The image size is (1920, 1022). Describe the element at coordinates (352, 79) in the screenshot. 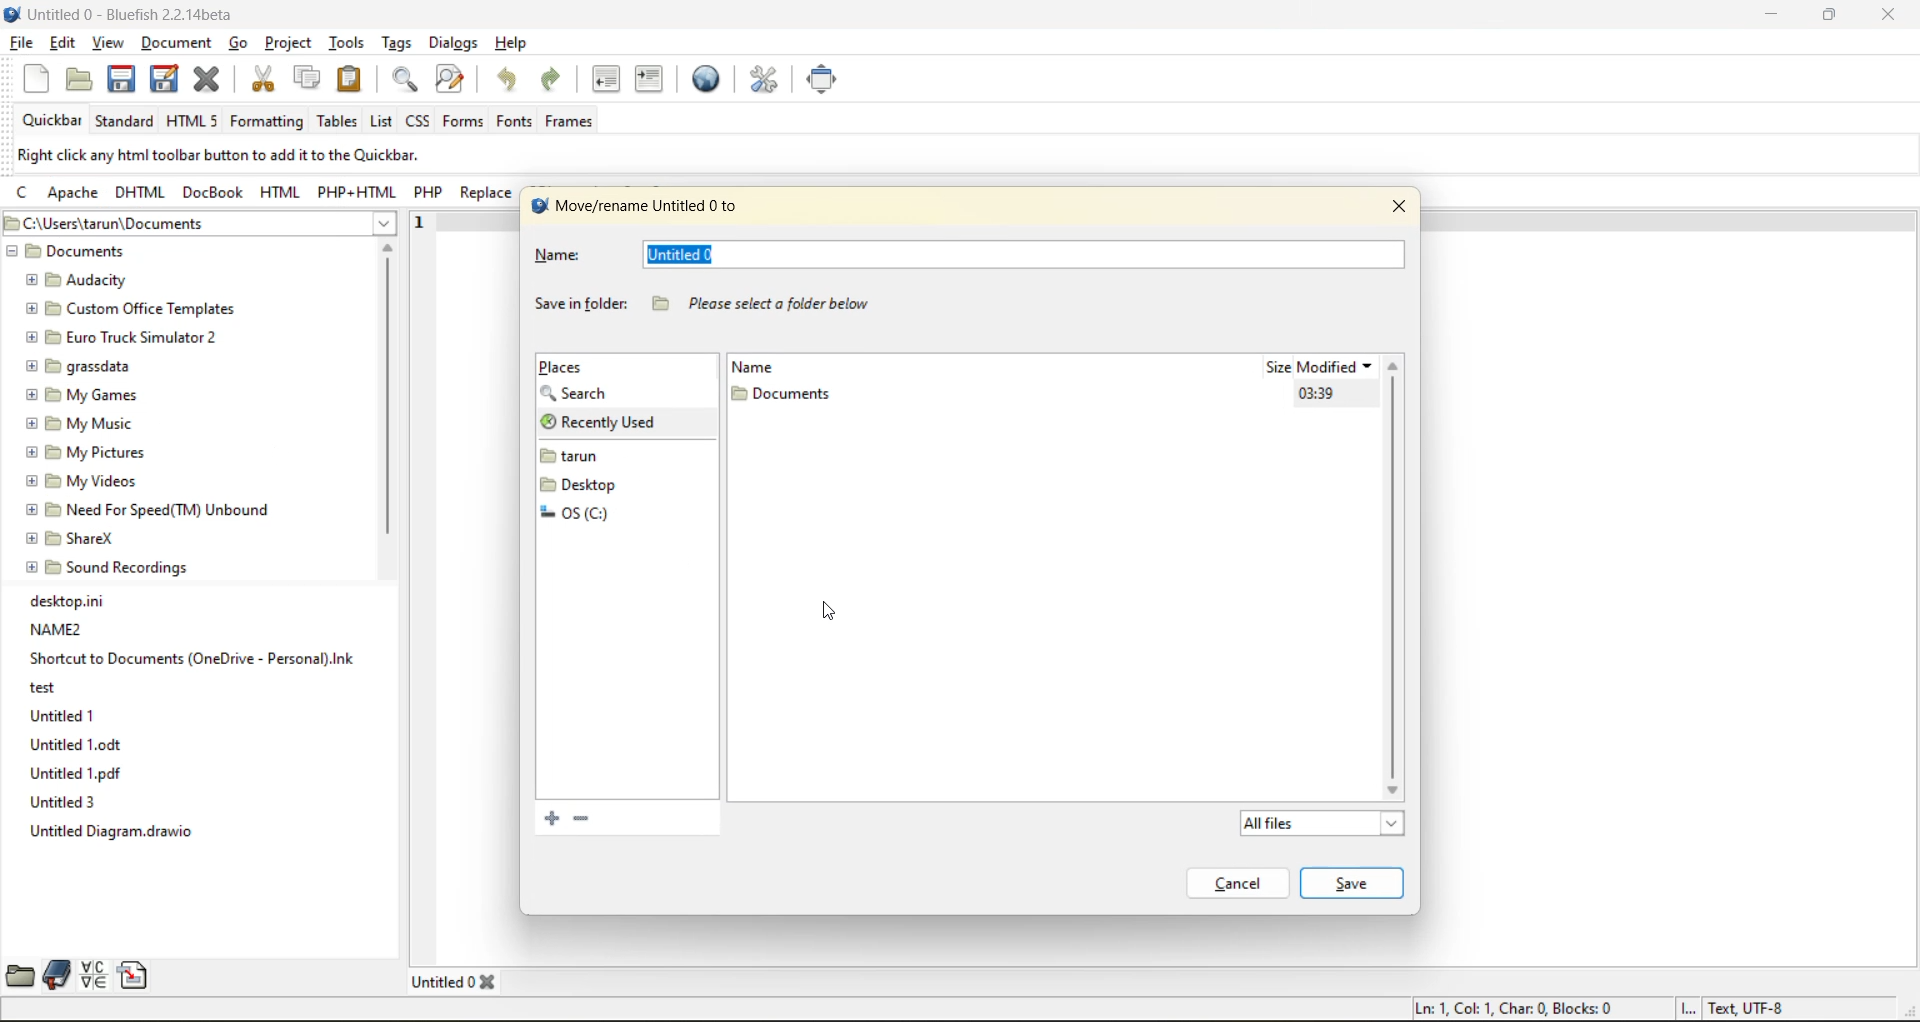

I see `paste` at that location.